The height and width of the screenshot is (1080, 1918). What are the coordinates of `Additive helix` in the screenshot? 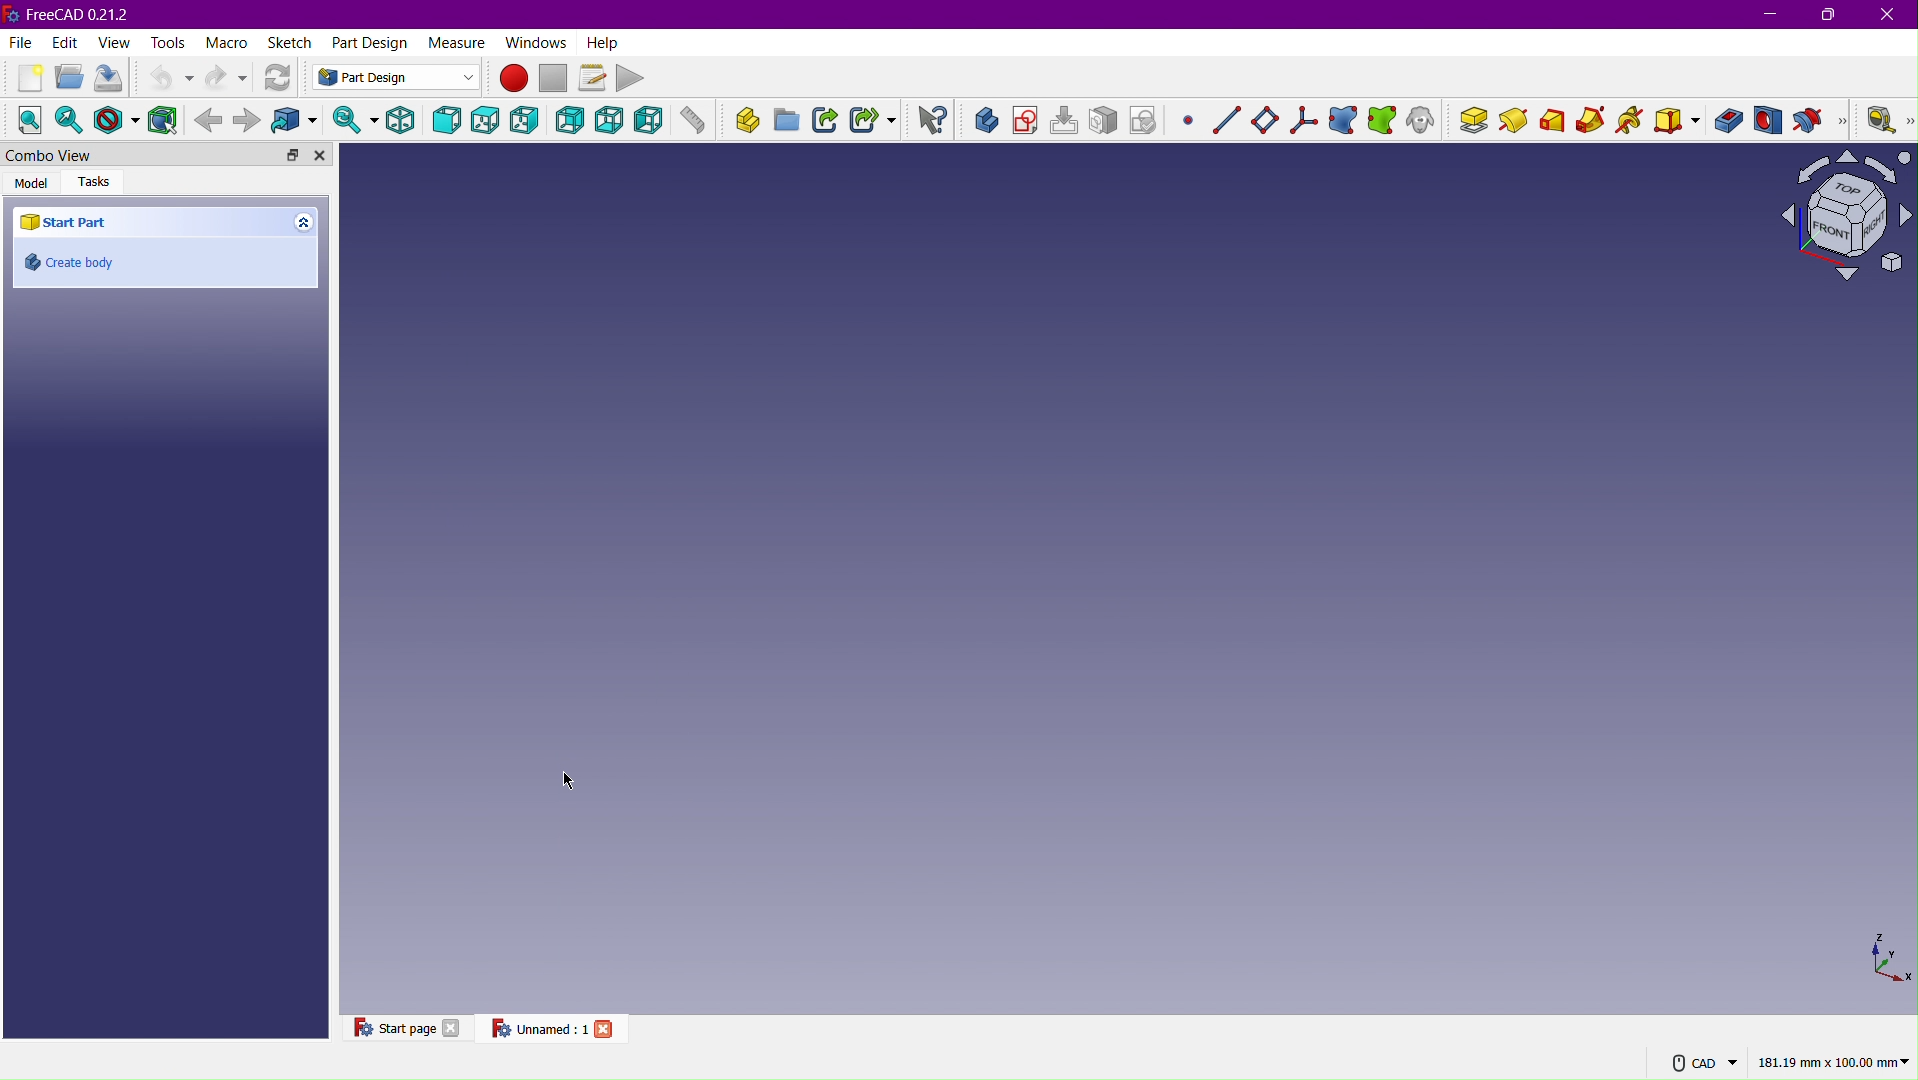 It's located at (1631, 121).